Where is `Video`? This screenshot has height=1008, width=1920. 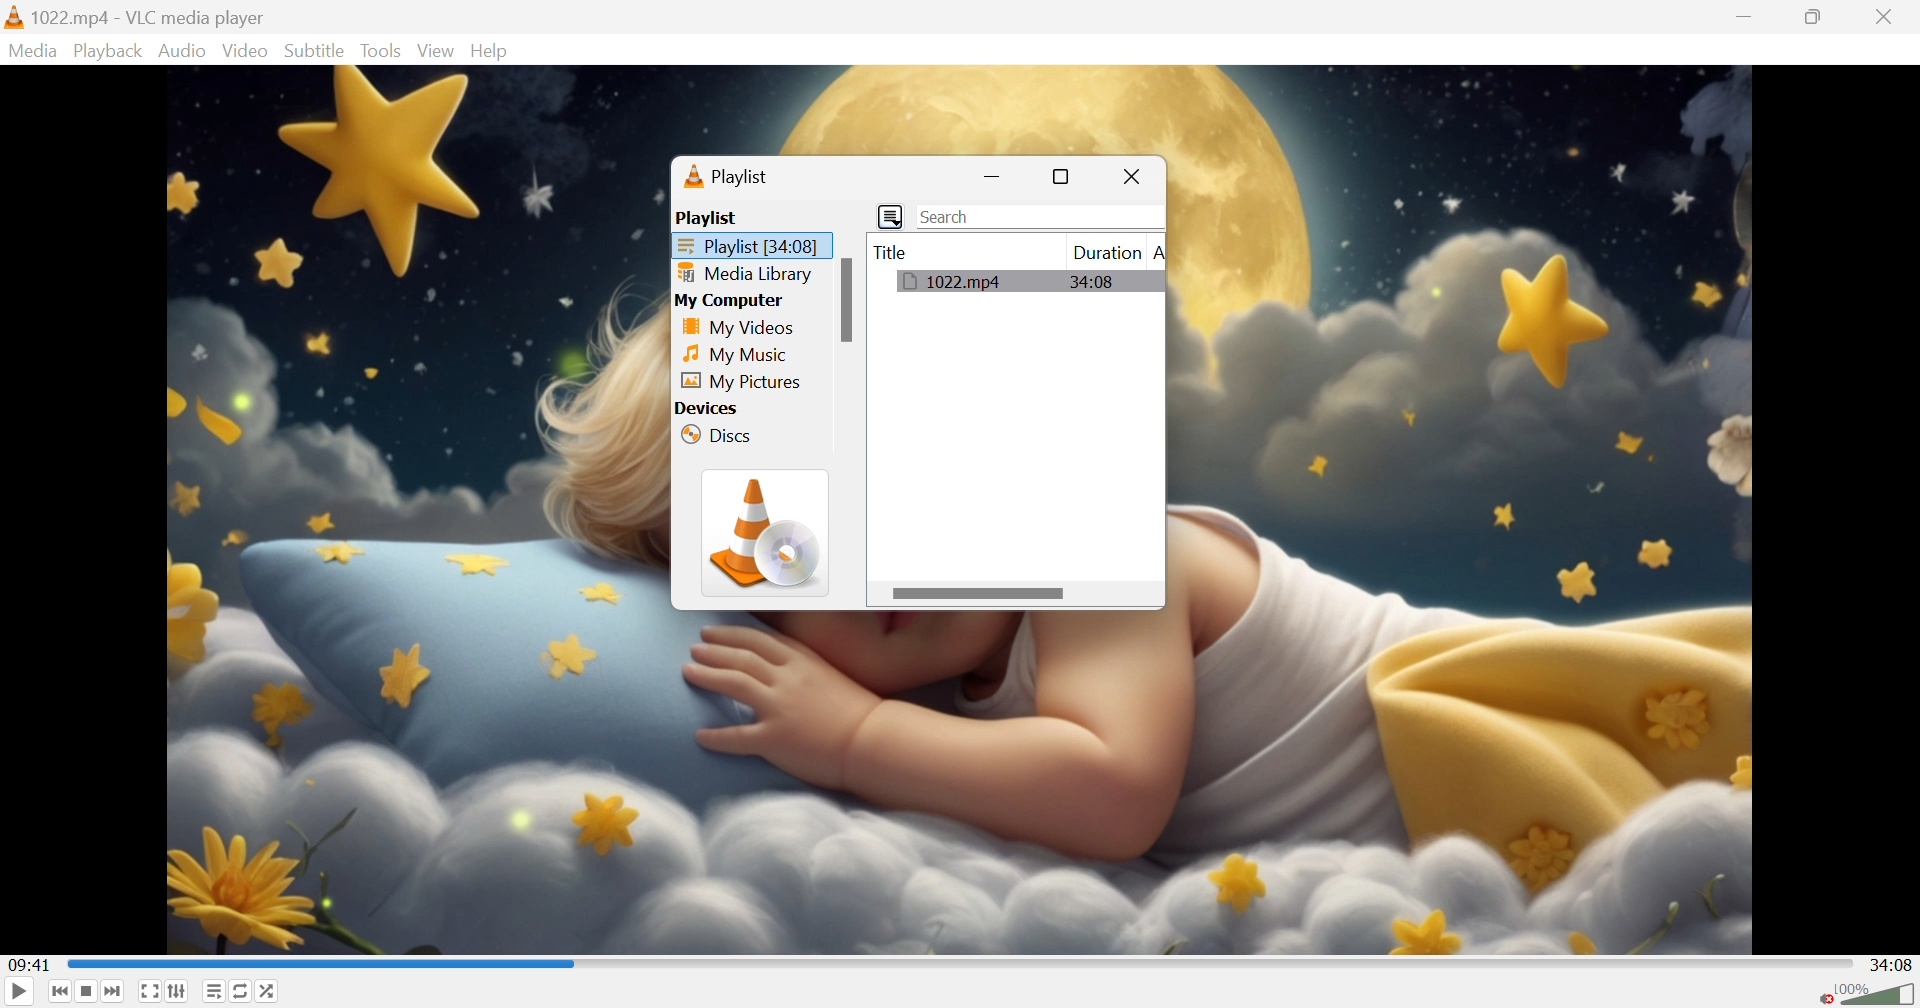
Video is located at coordinates (439, 52).